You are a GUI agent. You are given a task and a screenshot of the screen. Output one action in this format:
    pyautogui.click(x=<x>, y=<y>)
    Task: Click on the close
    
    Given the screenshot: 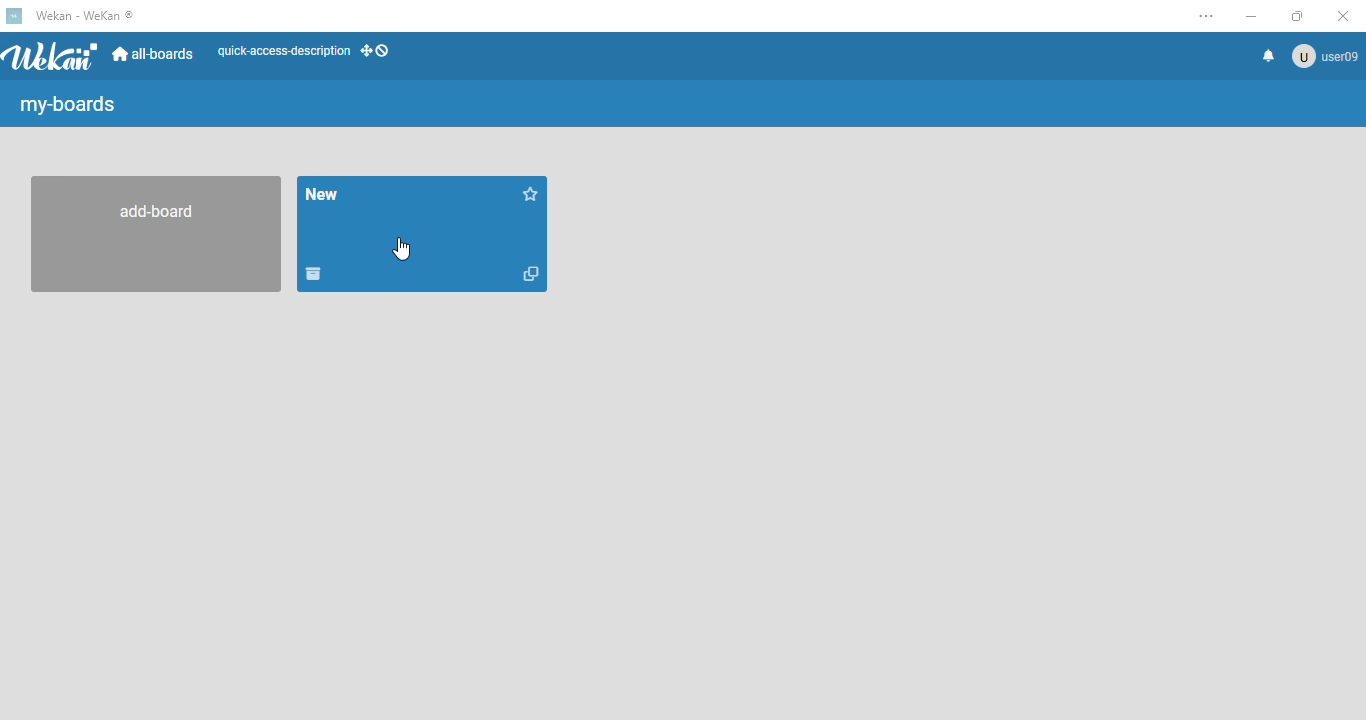 What is the action you would take?
    pyautogui.click(x=1343, y=15)
    